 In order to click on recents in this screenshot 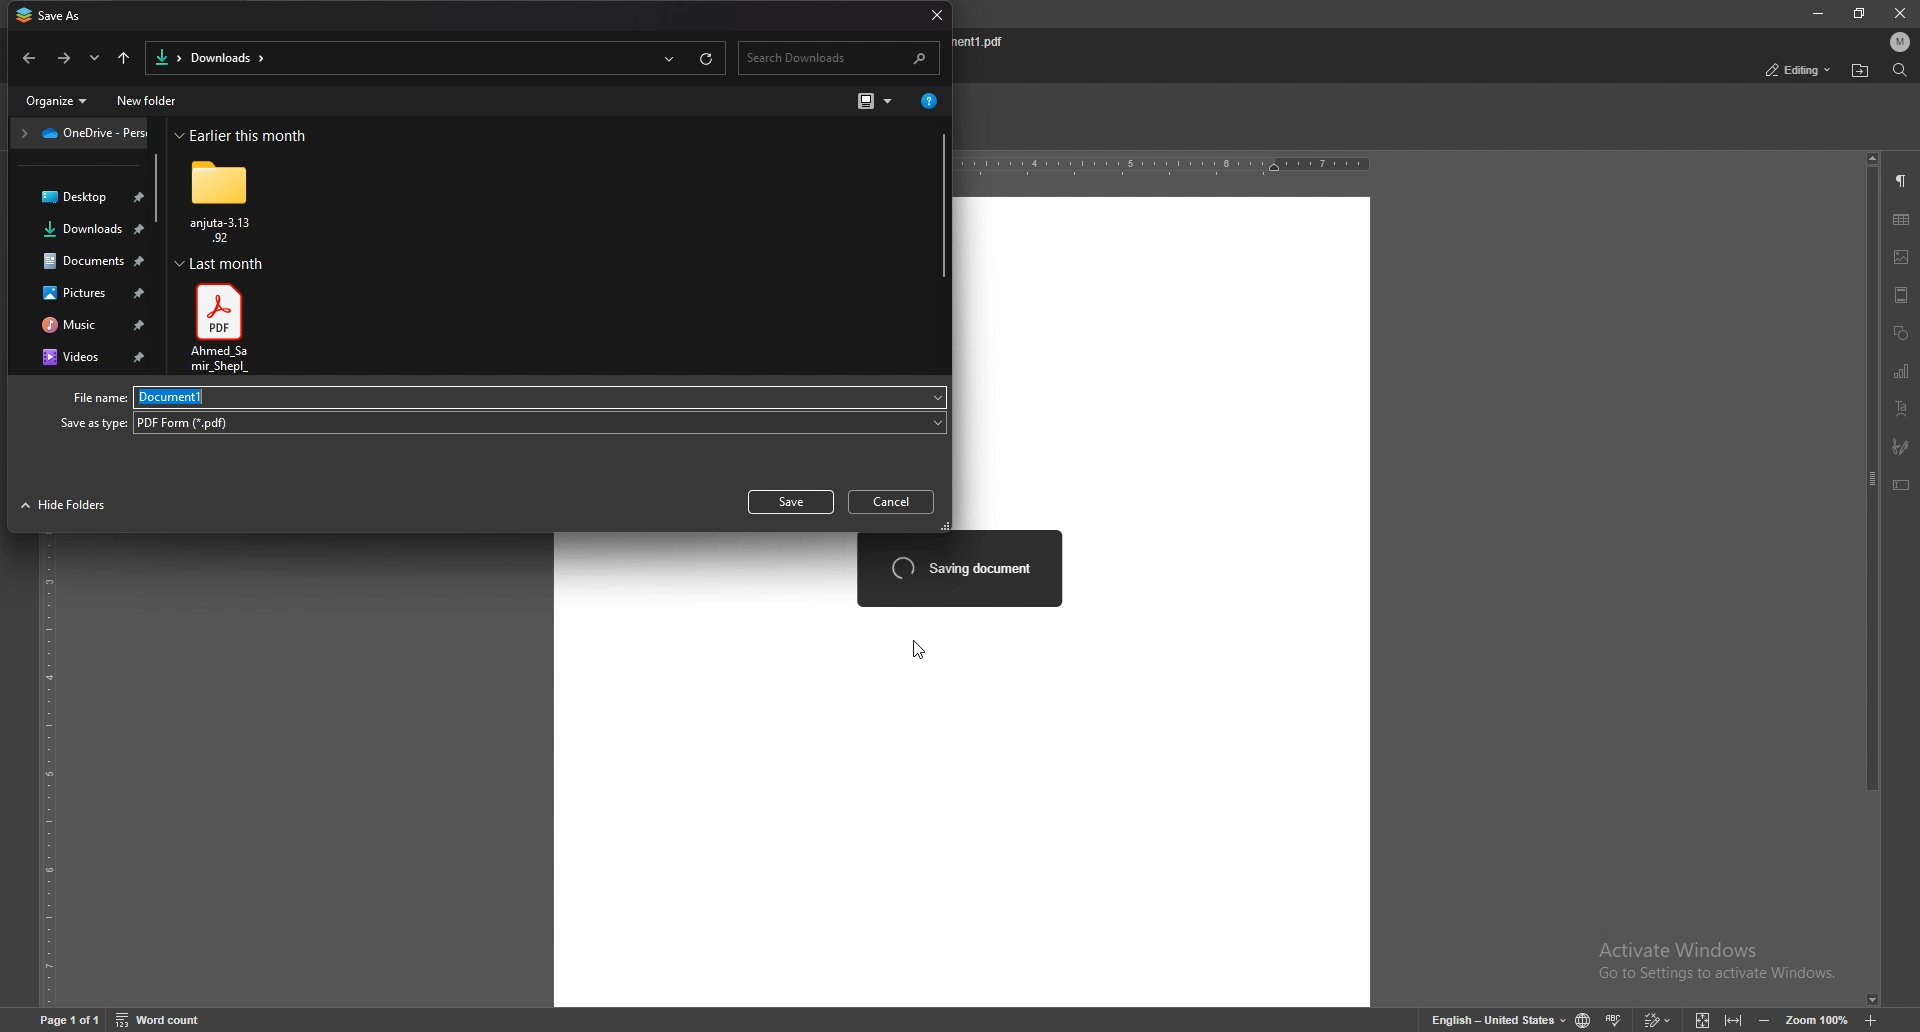, I will do `click(96, 58)`.